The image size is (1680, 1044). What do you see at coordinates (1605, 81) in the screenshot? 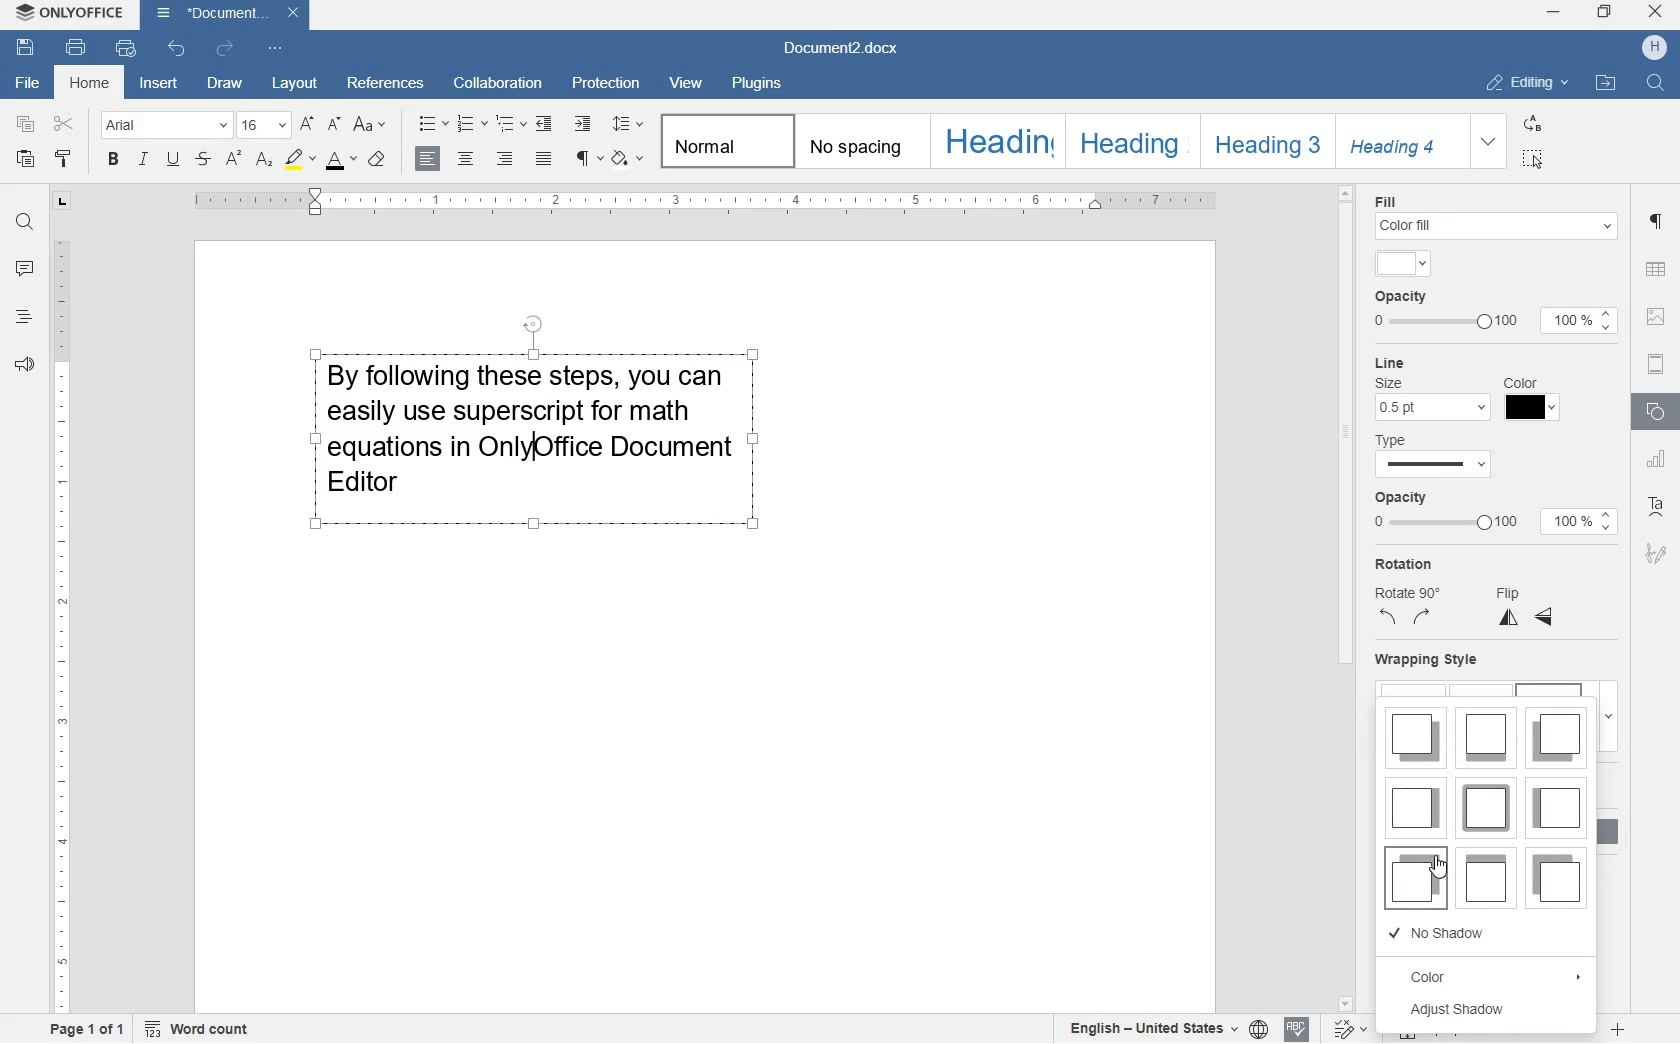
I see `OPEN FILE LOCATION` at bounding box center [1605, 81].